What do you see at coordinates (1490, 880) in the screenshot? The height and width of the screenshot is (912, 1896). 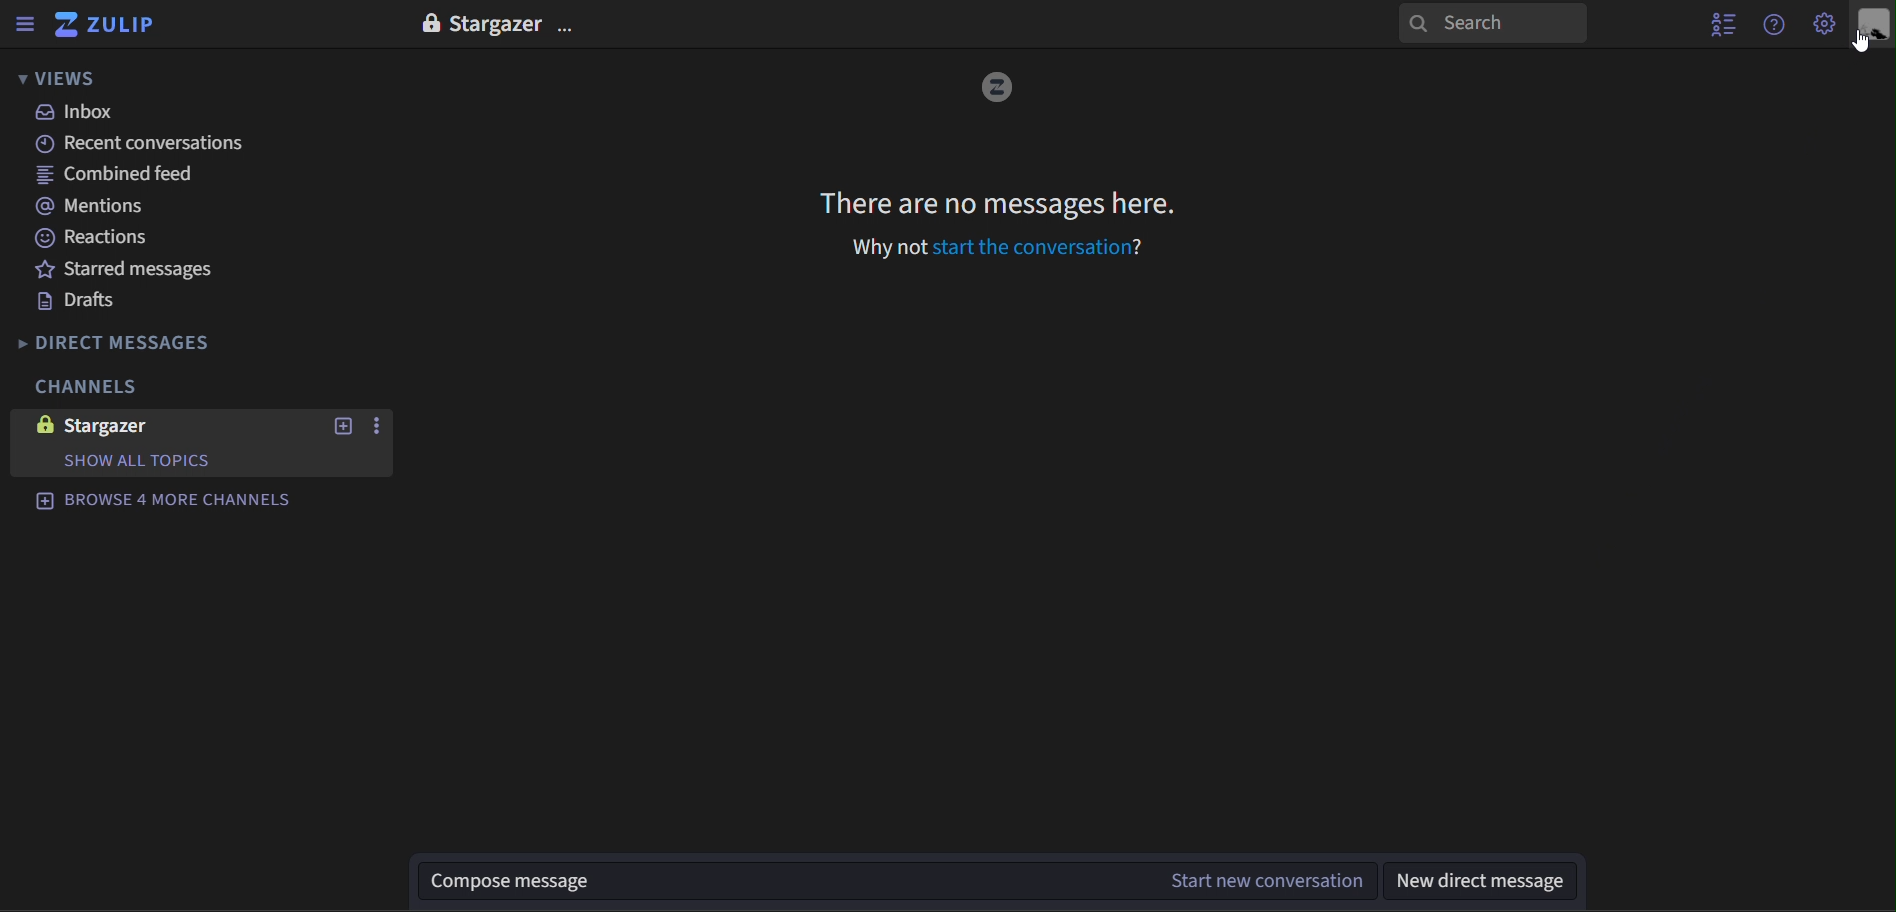 I see `new direct message` at bounding box center [1490, 880].